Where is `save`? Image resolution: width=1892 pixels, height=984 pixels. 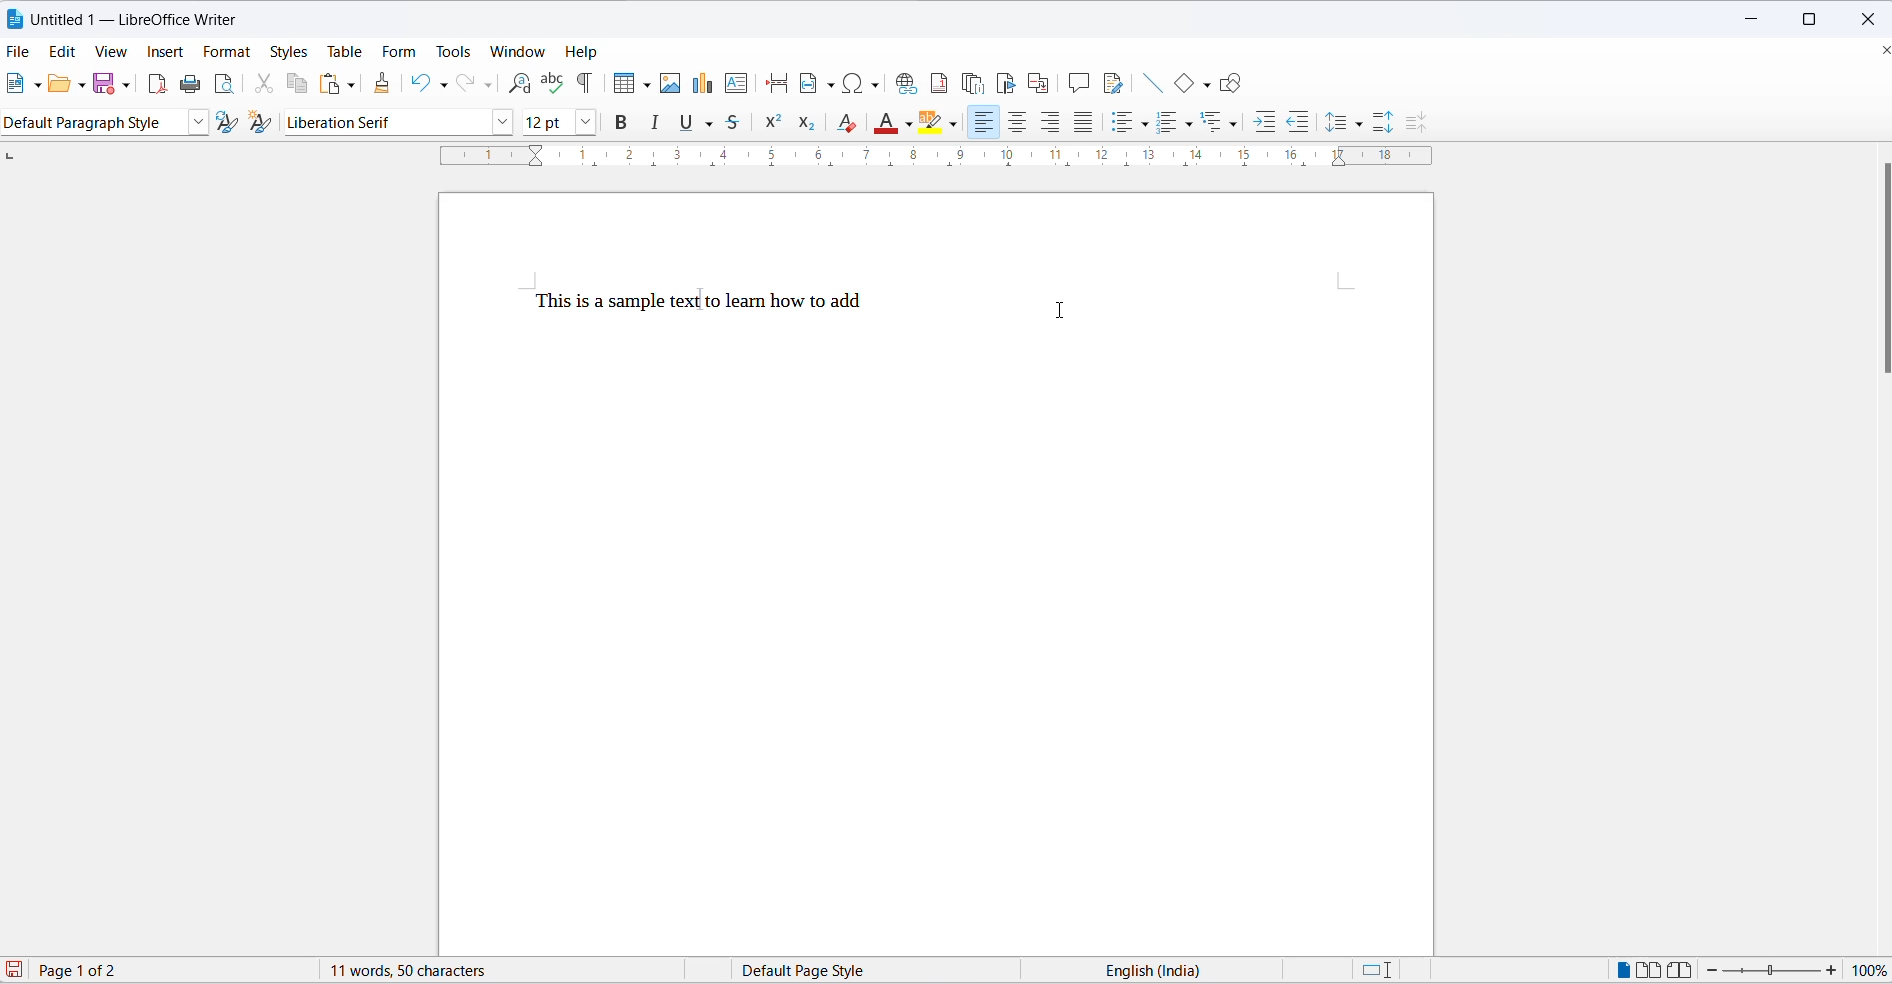
save is located at coordinates (102, 84).